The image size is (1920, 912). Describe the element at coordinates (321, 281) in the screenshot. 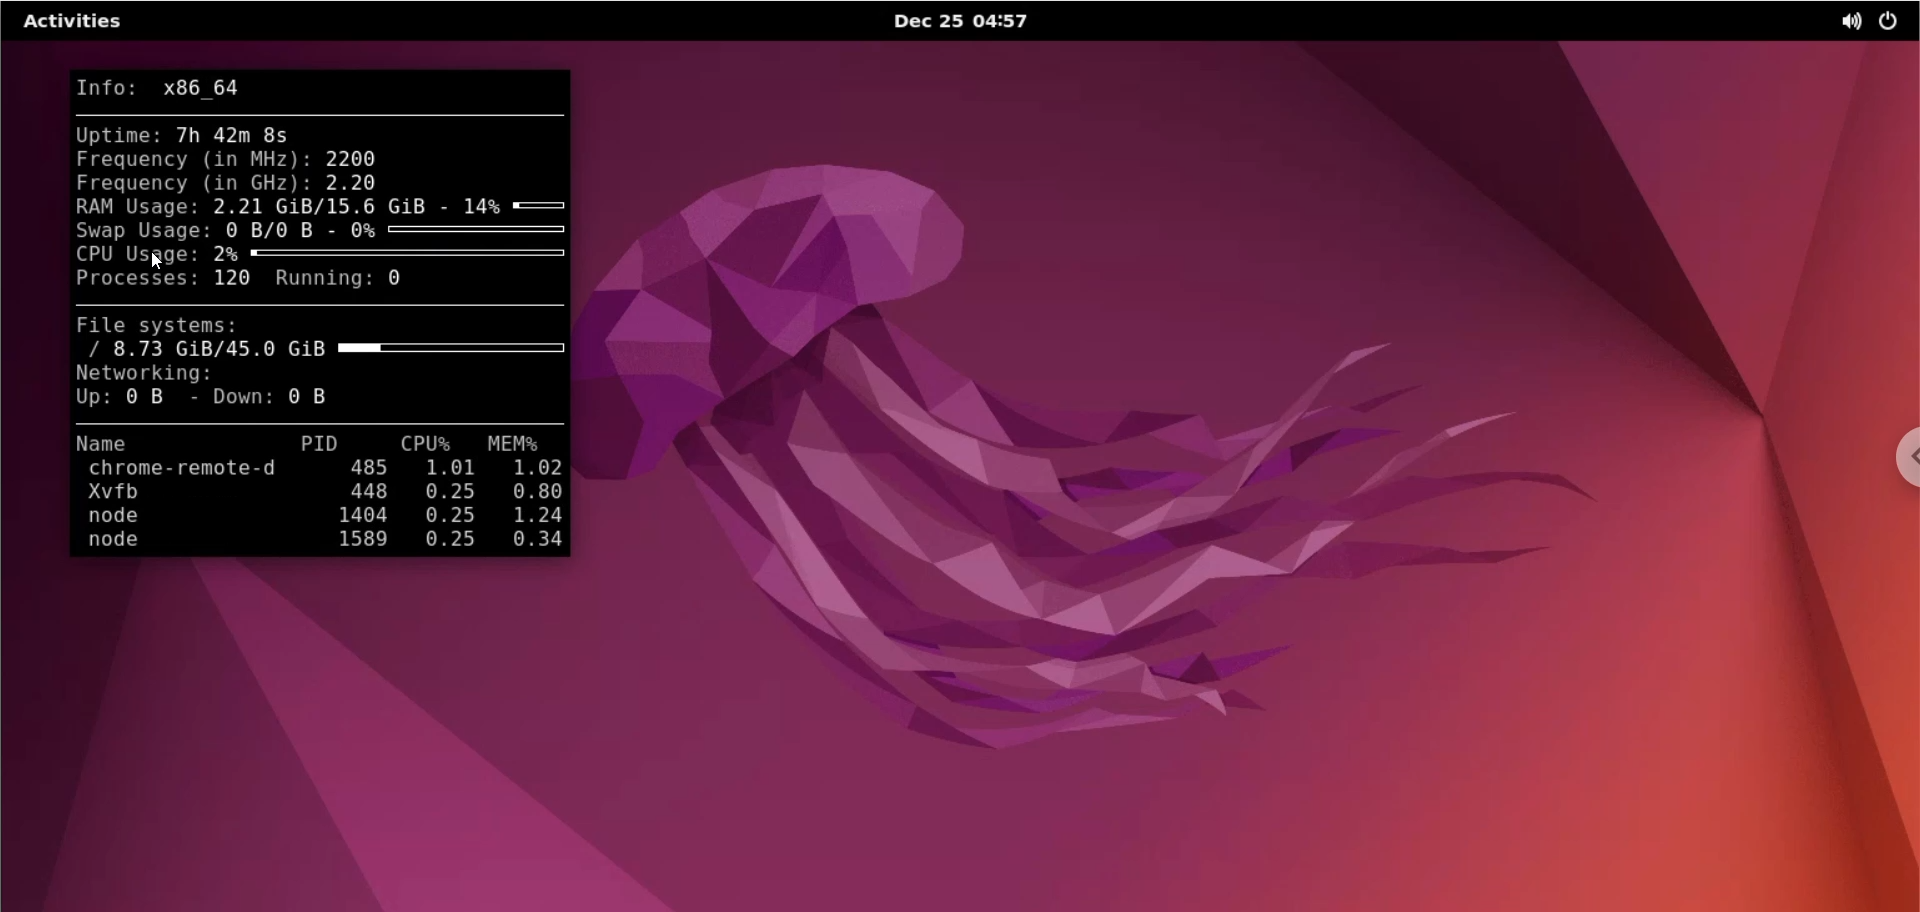

I see `running` at that location.